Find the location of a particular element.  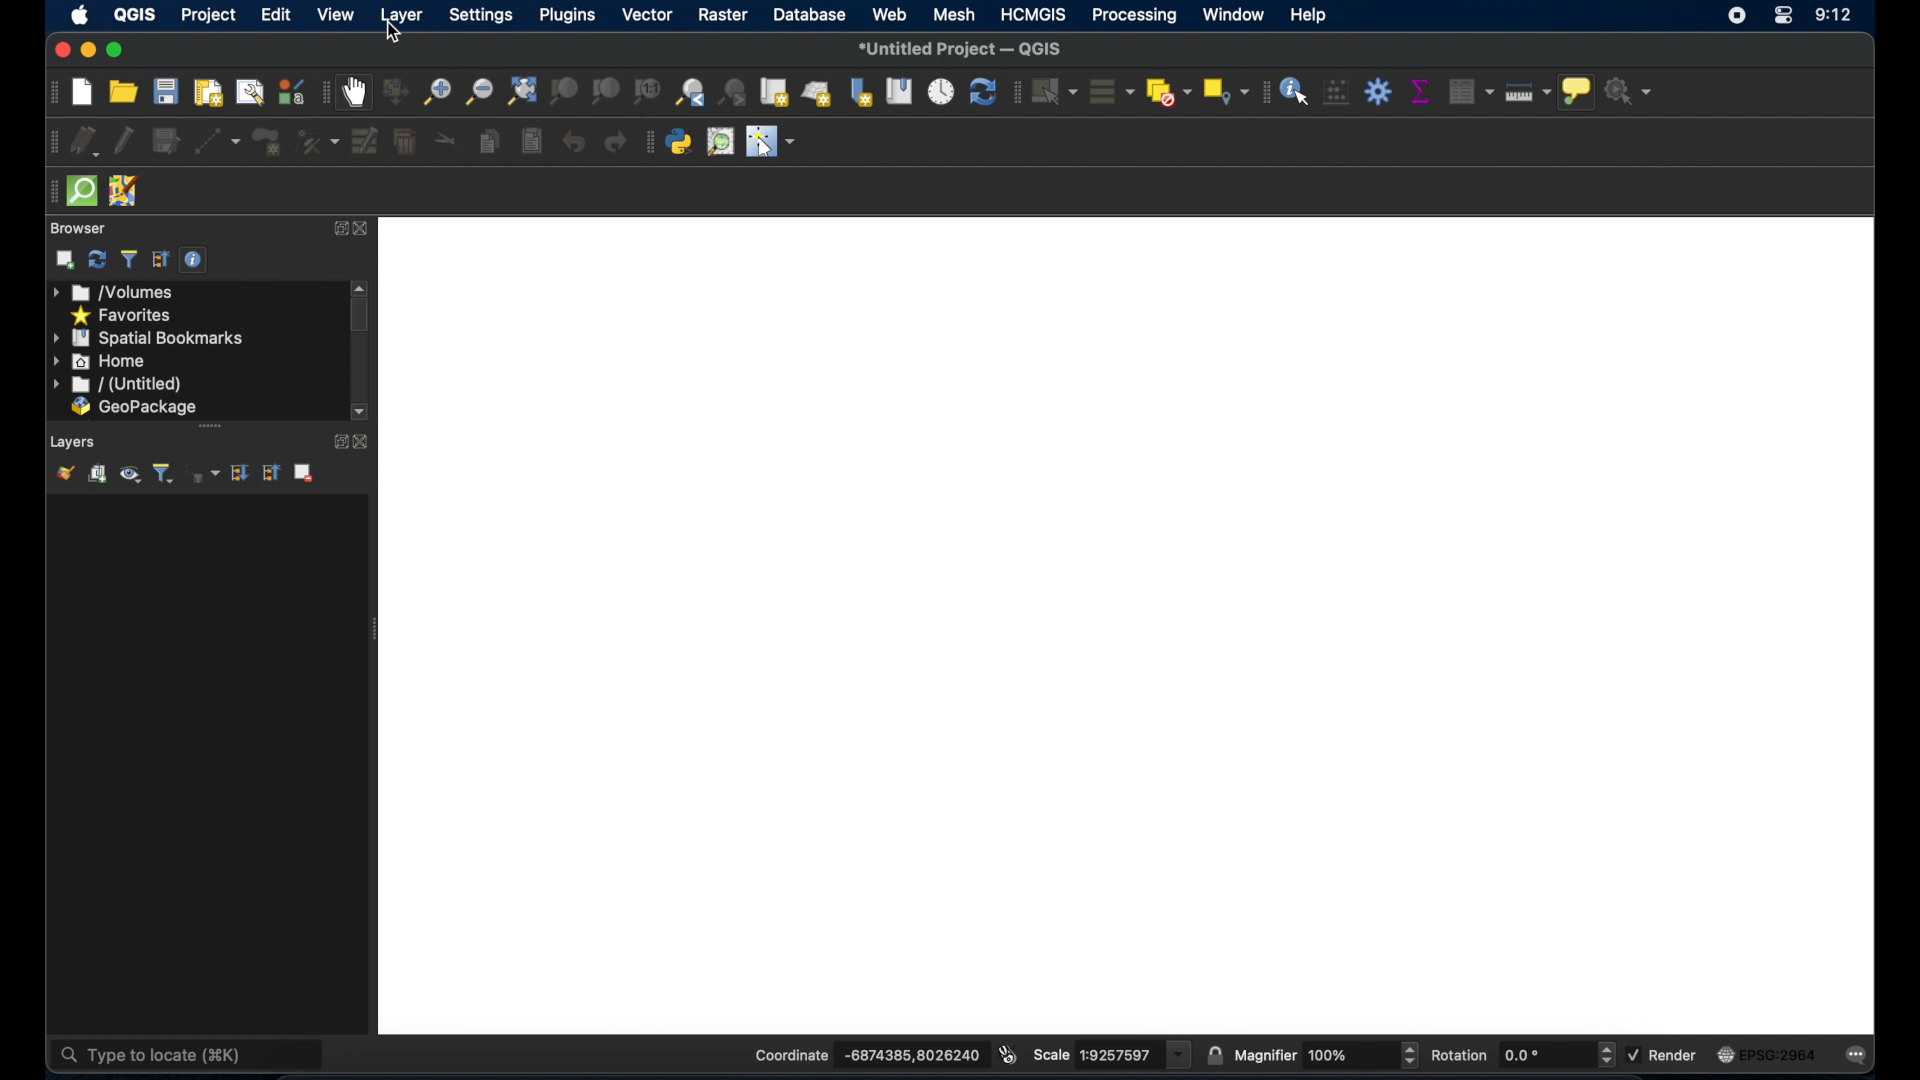

vector is located at coordinates (646, 14).